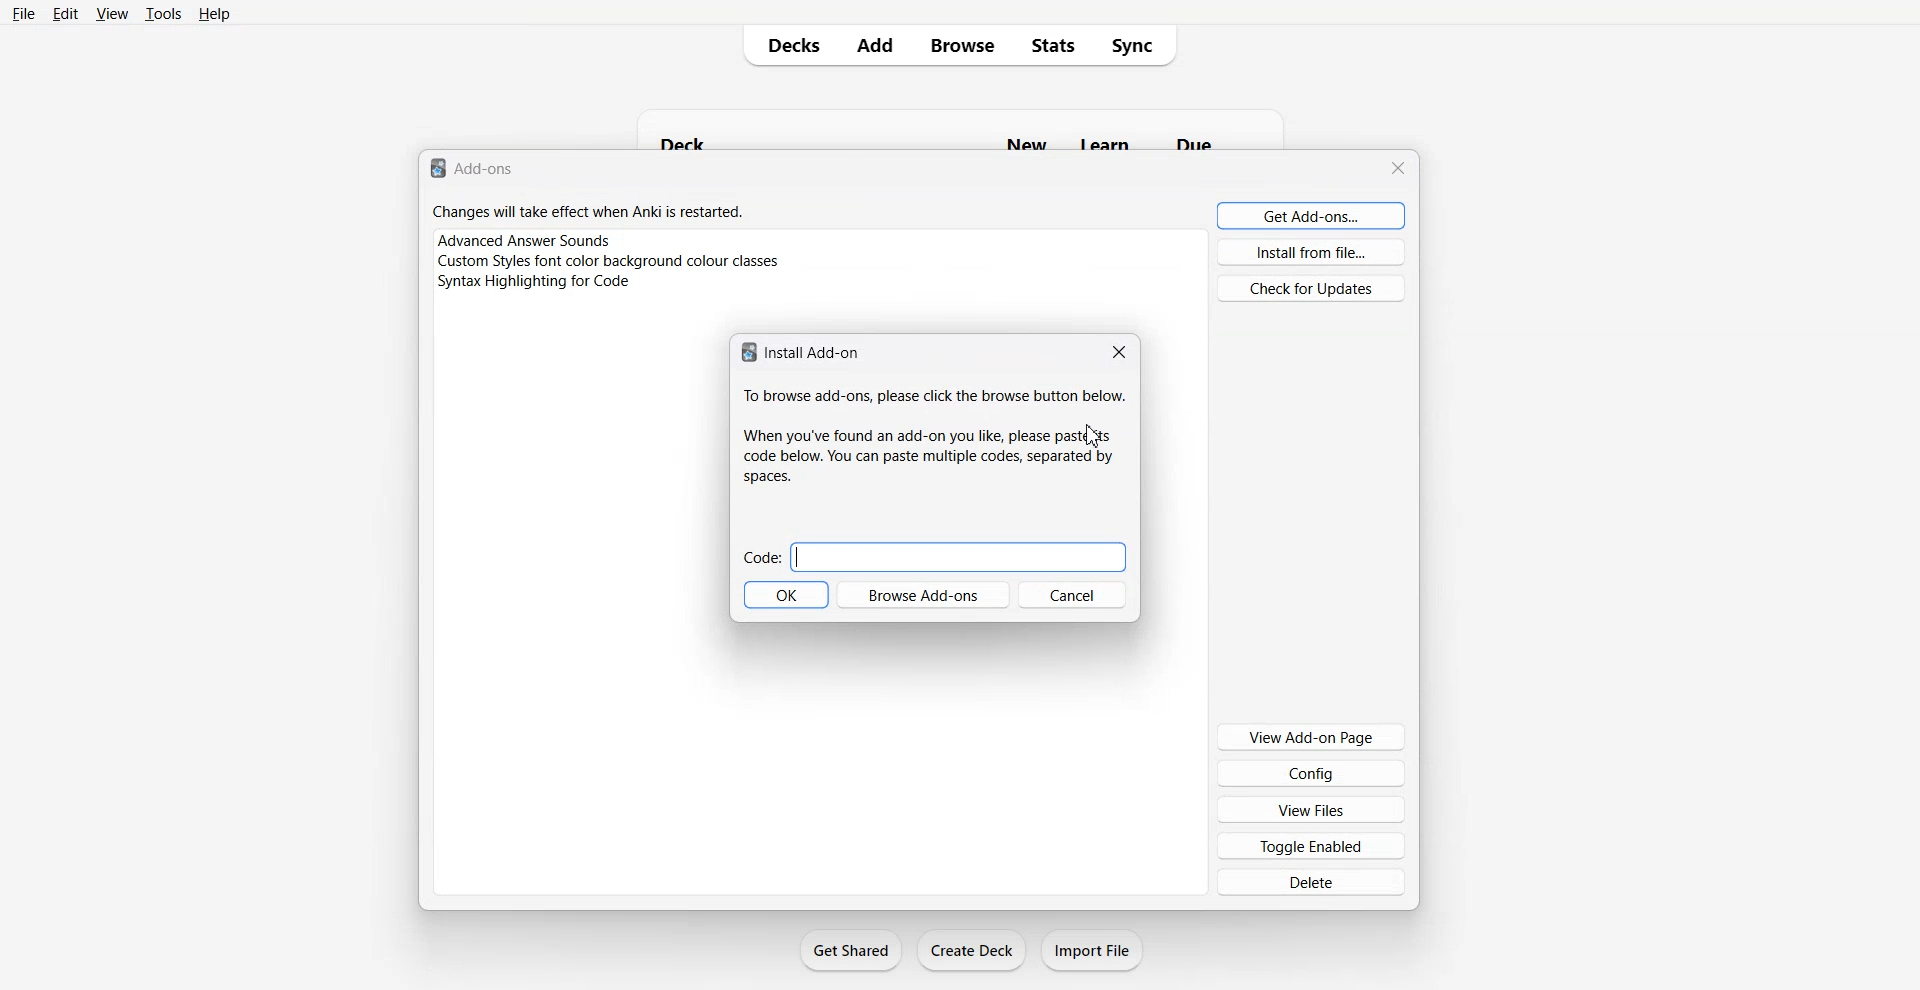 The image size is (1920, 990). I want to click on learn, so click(1101, 143).